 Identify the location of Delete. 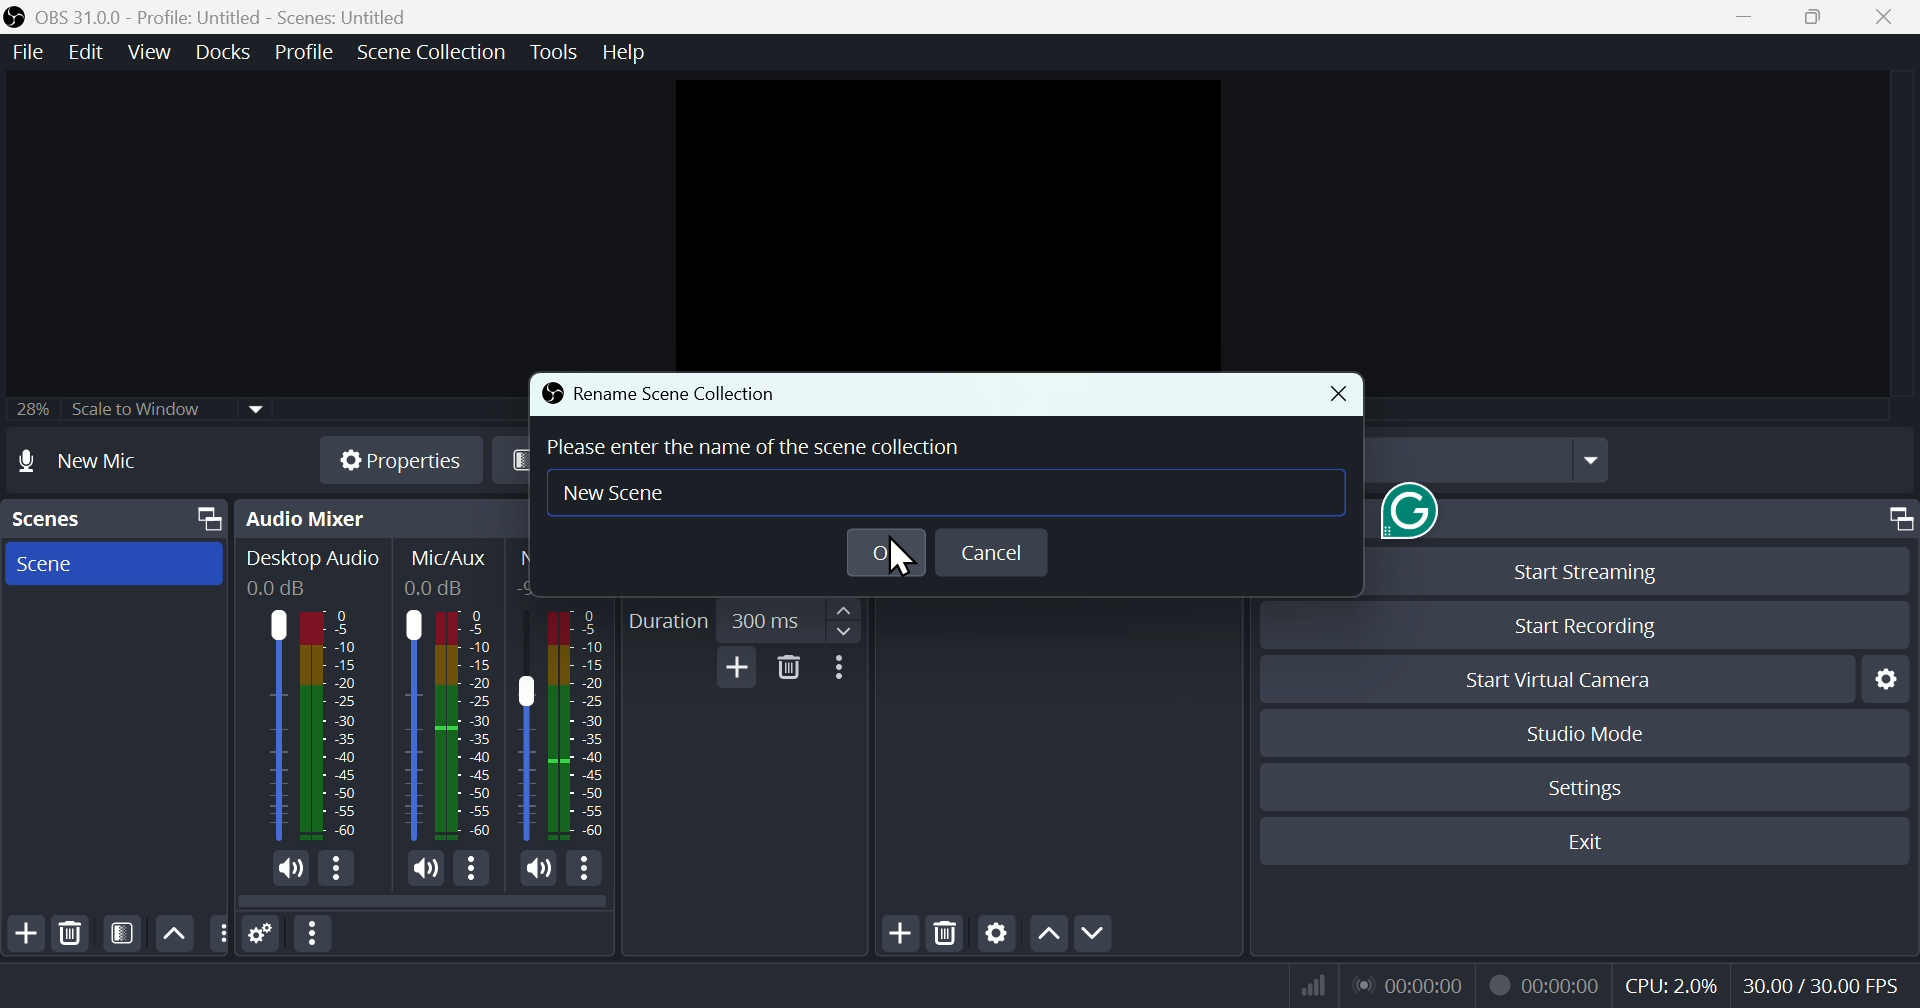
(947, 932).